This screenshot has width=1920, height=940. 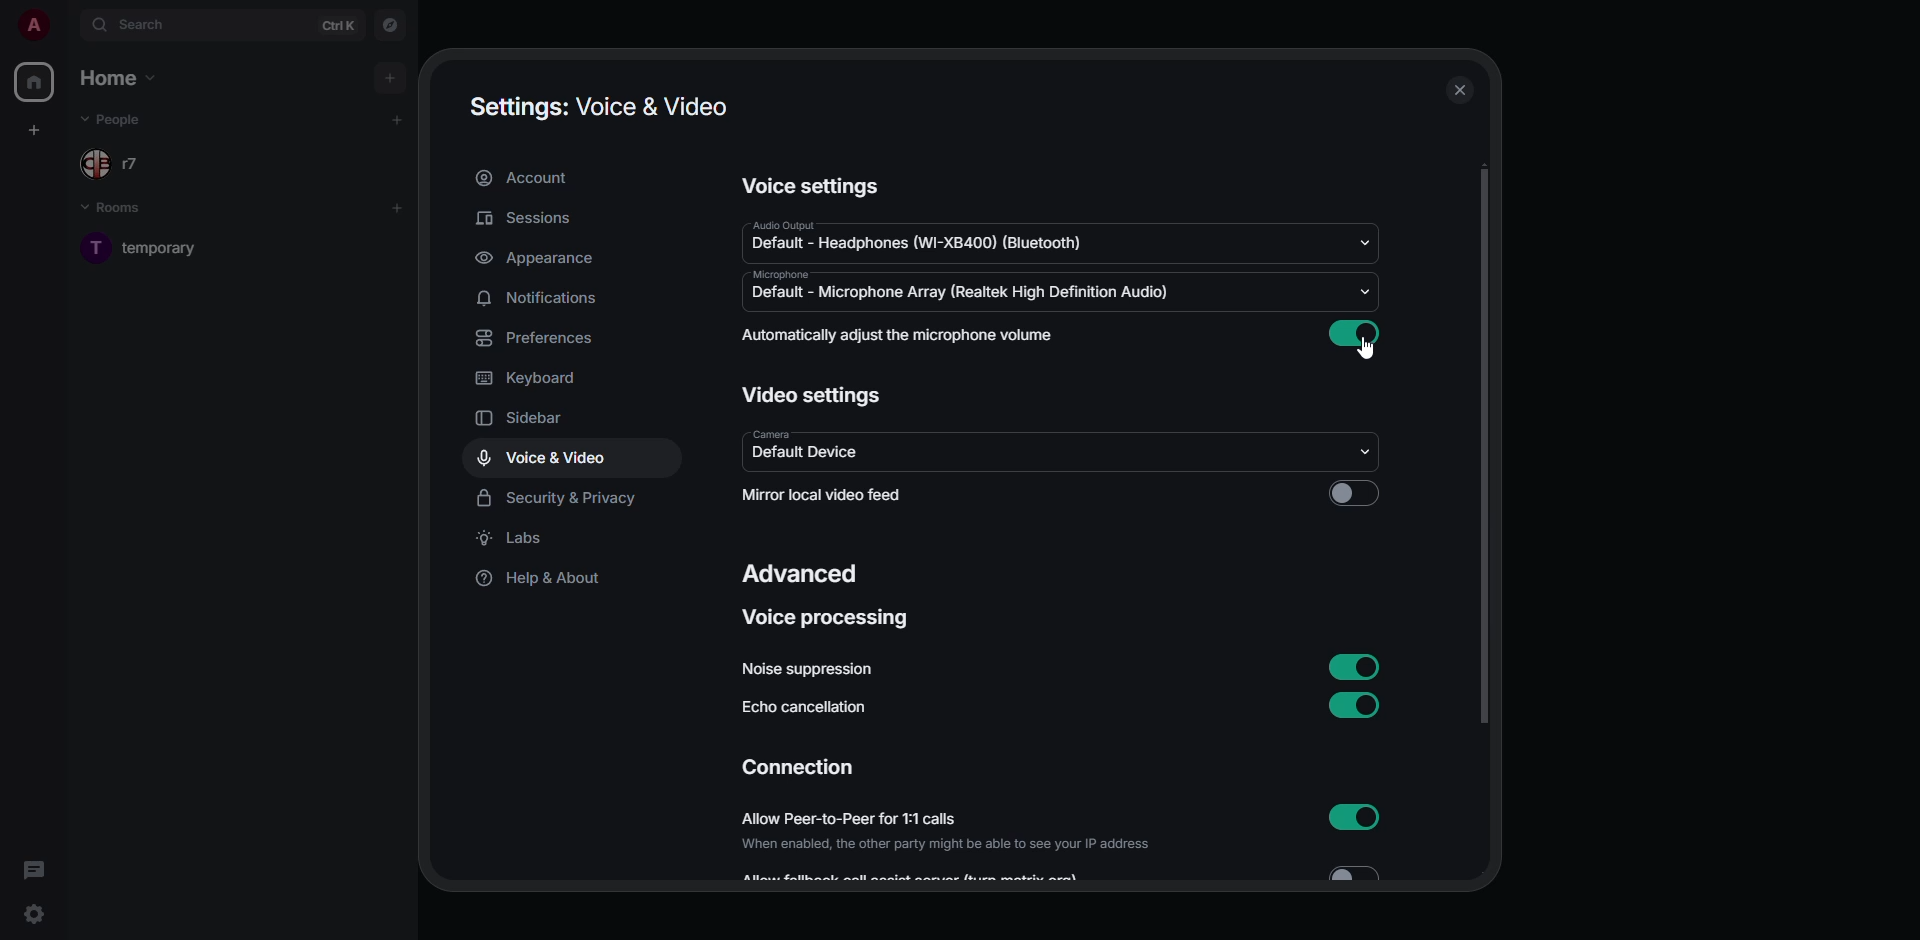 I want to click on threads, so click(x=36, y=870).